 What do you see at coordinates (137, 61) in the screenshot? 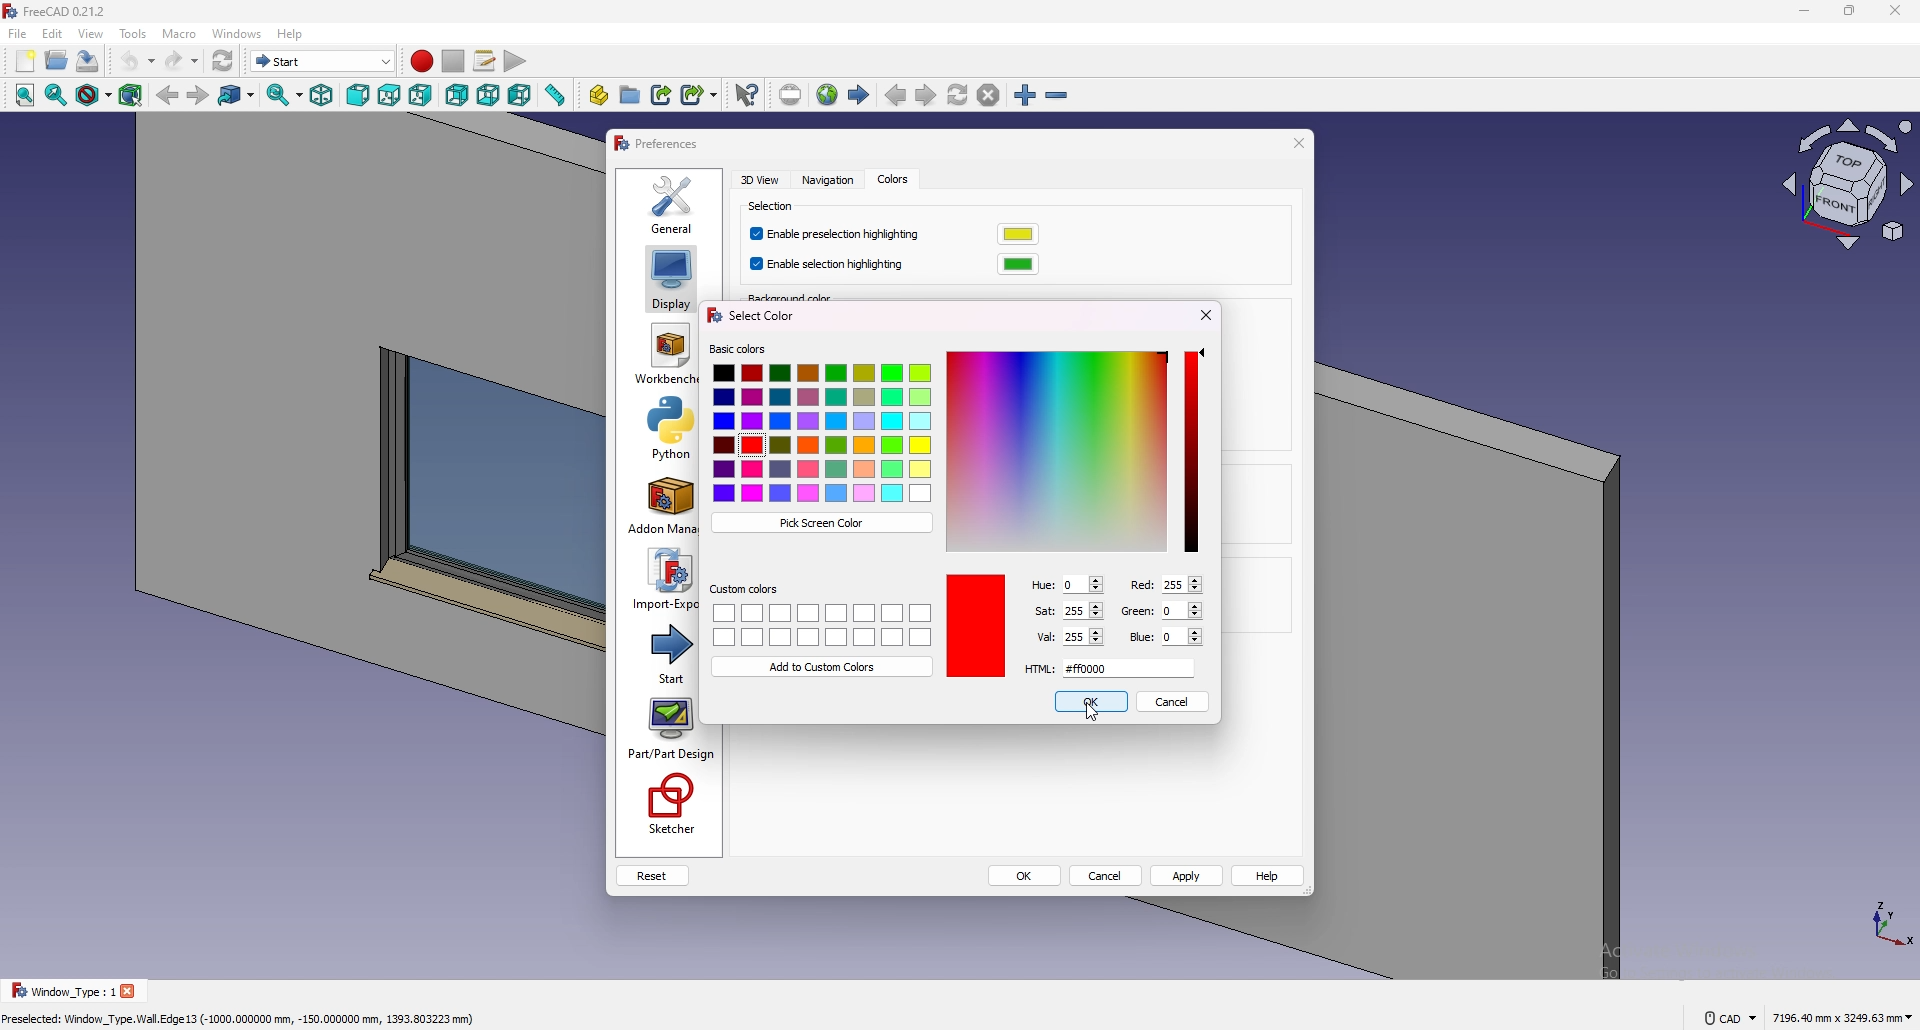
I see `undo` at bounding box center [137, 61].